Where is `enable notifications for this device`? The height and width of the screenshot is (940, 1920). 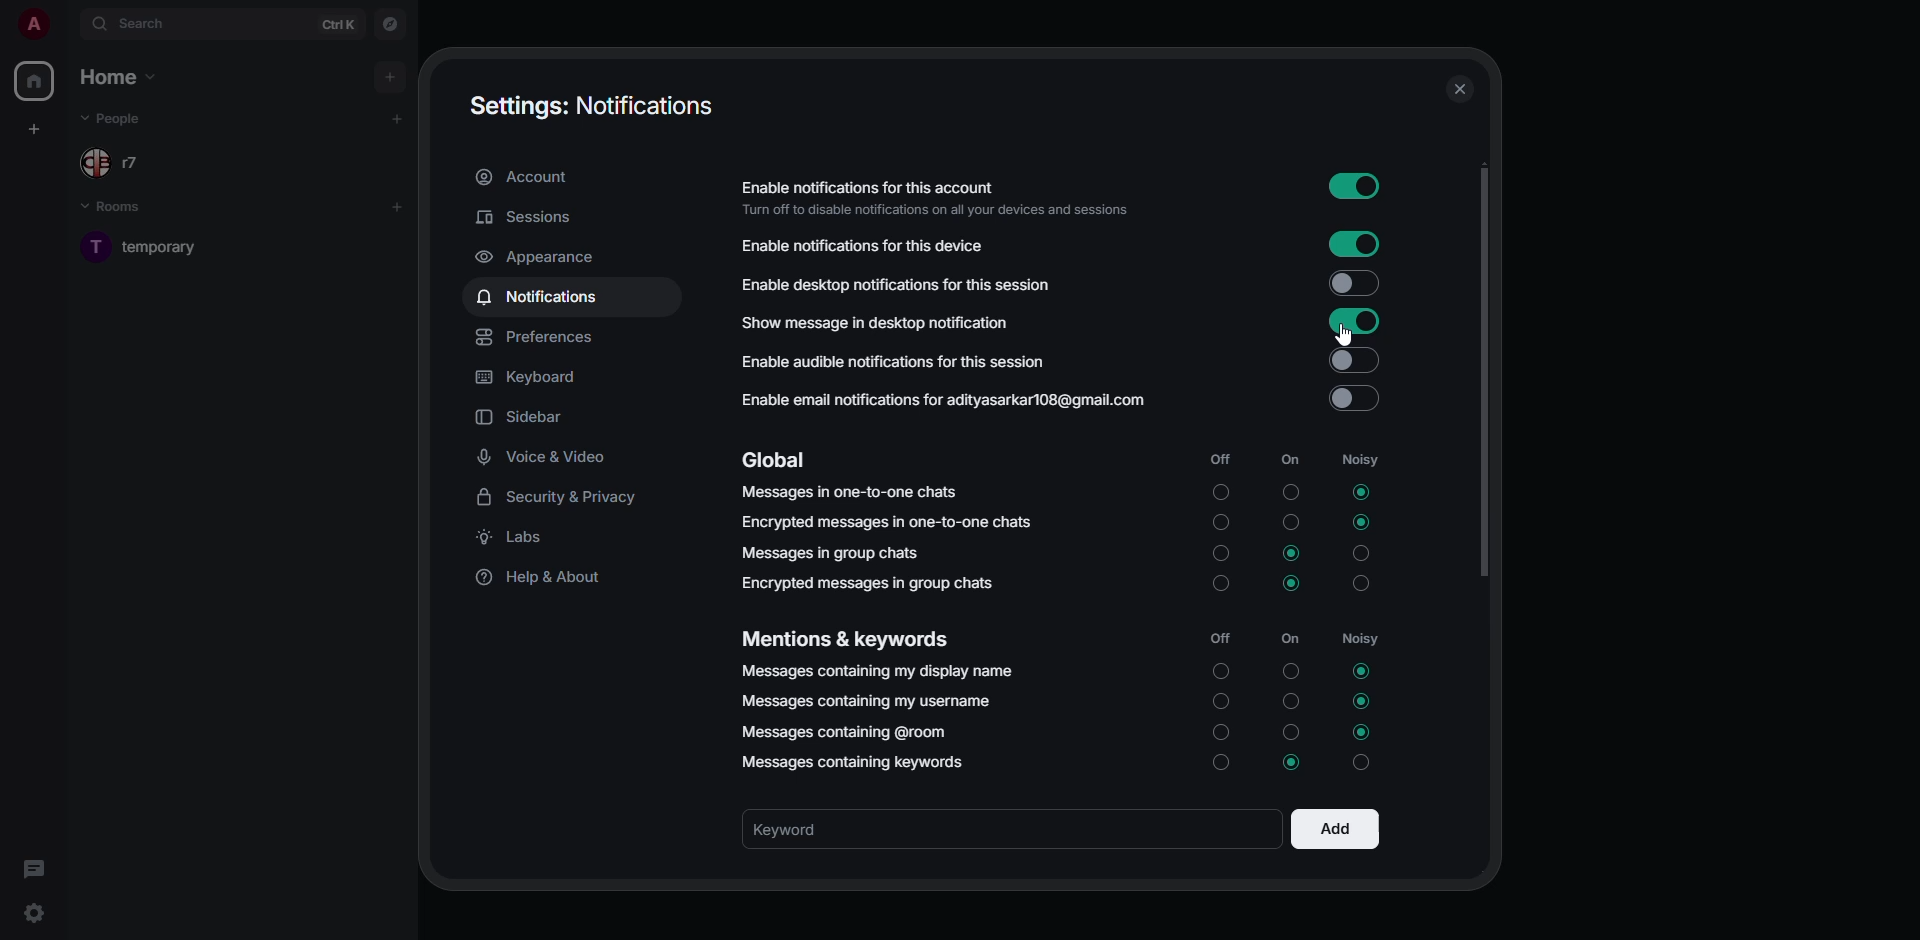
enable notifications for this device is located at coordinates (862, 246).